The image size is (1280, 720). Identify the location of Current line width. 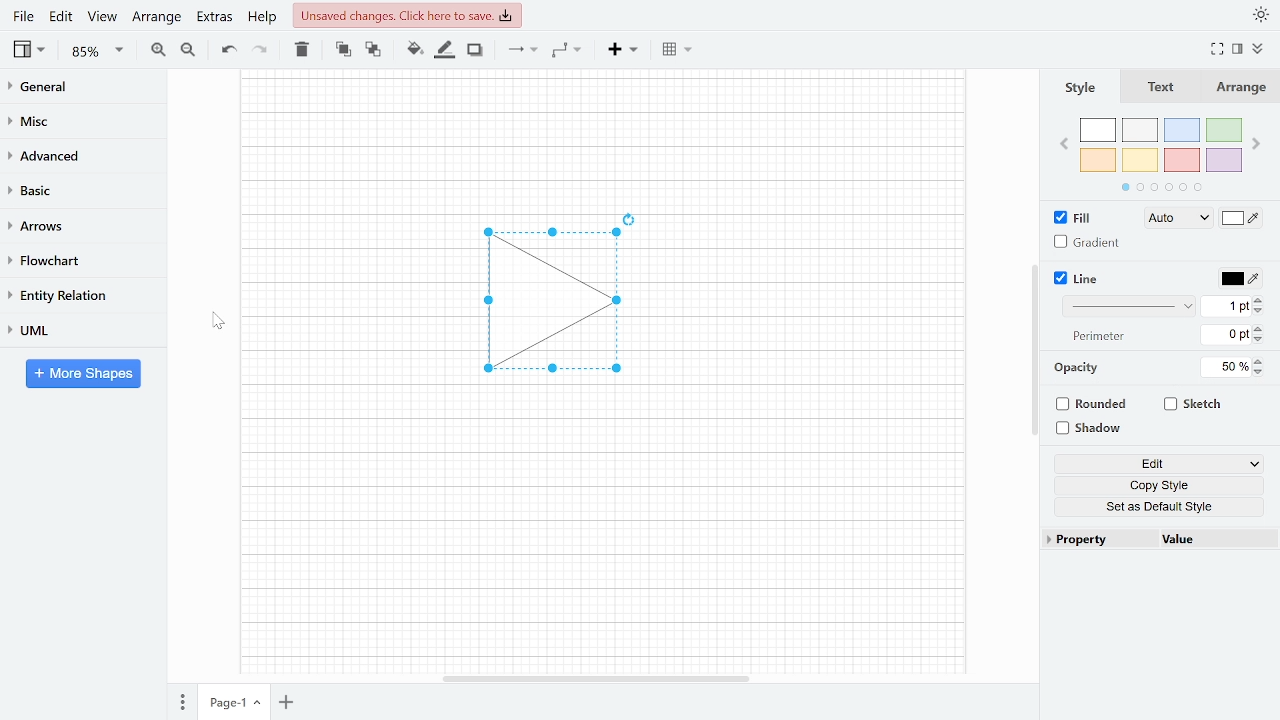
(1227, 305).